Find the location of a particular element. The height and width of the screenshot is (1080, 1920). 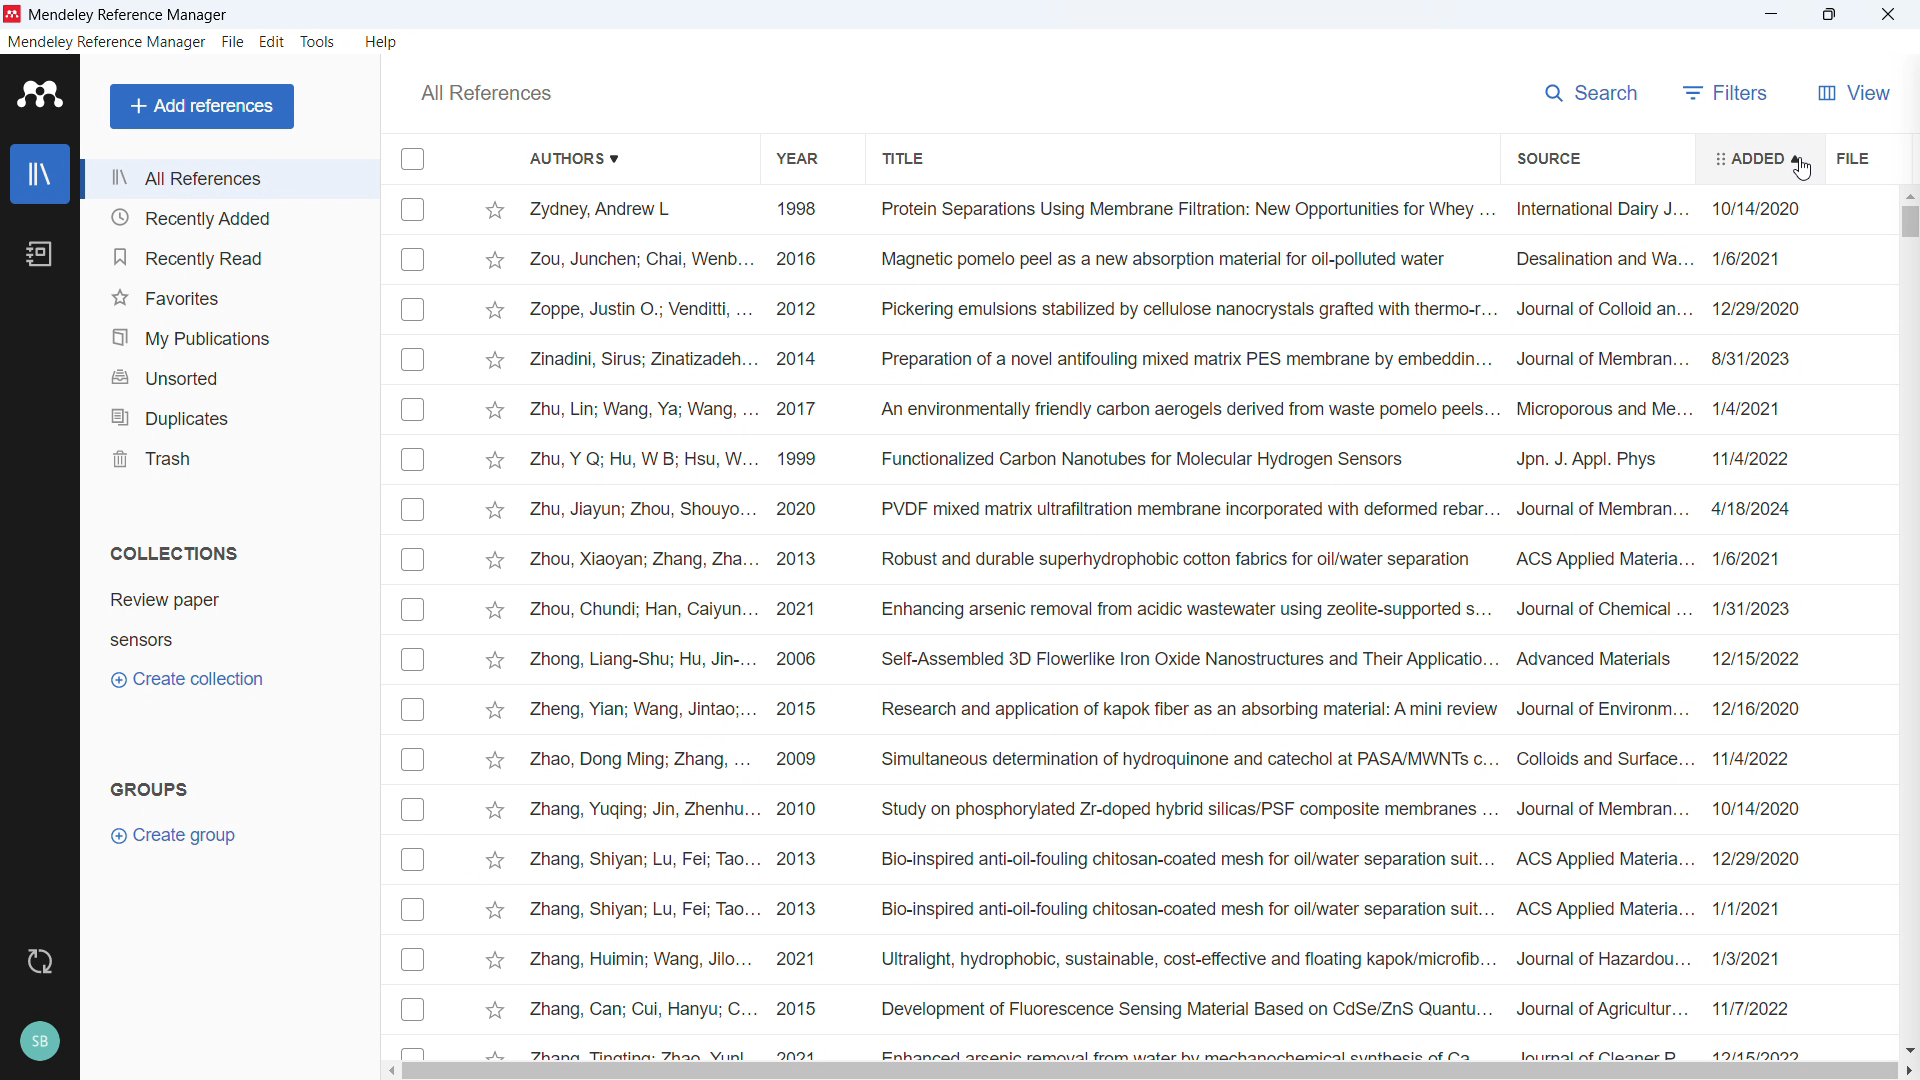

Starmark individual entries  is located at coordinates (494, 625).